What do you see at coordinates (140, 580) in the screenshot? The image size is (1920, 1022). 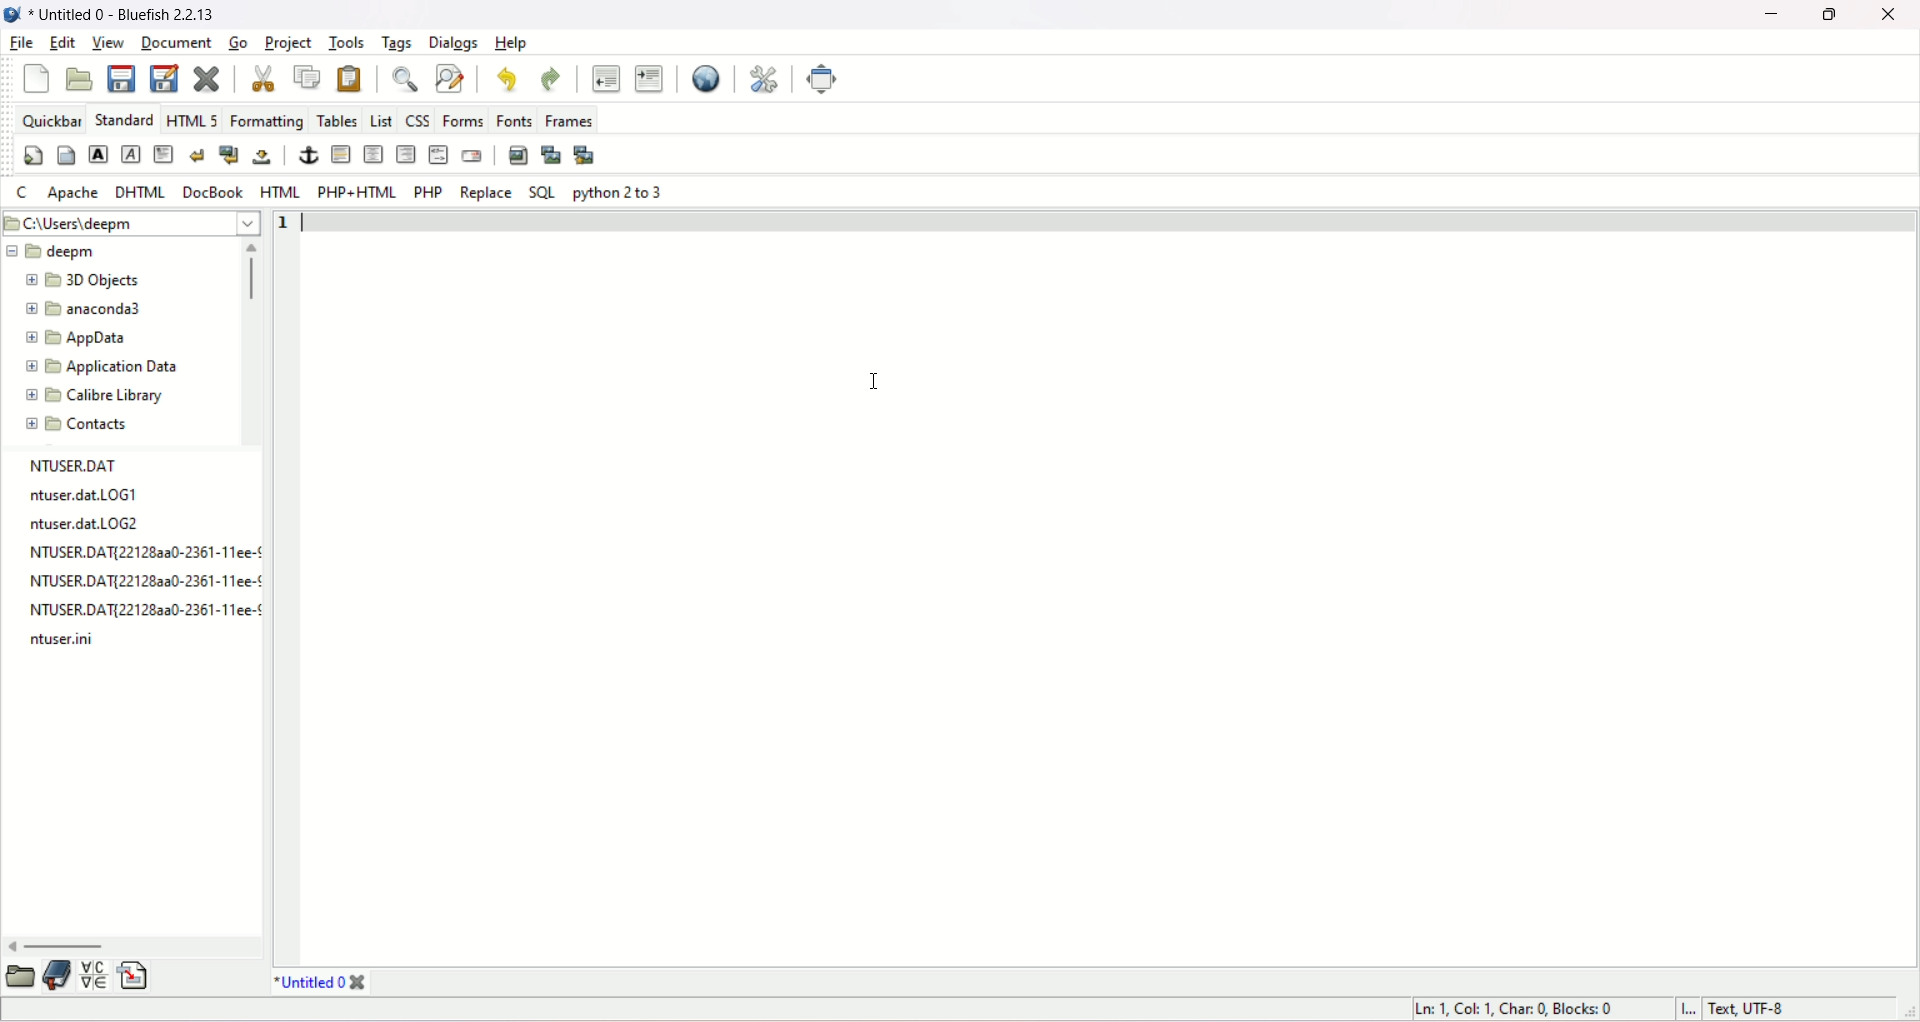 I see `file name` at bounding box center [140, 580].